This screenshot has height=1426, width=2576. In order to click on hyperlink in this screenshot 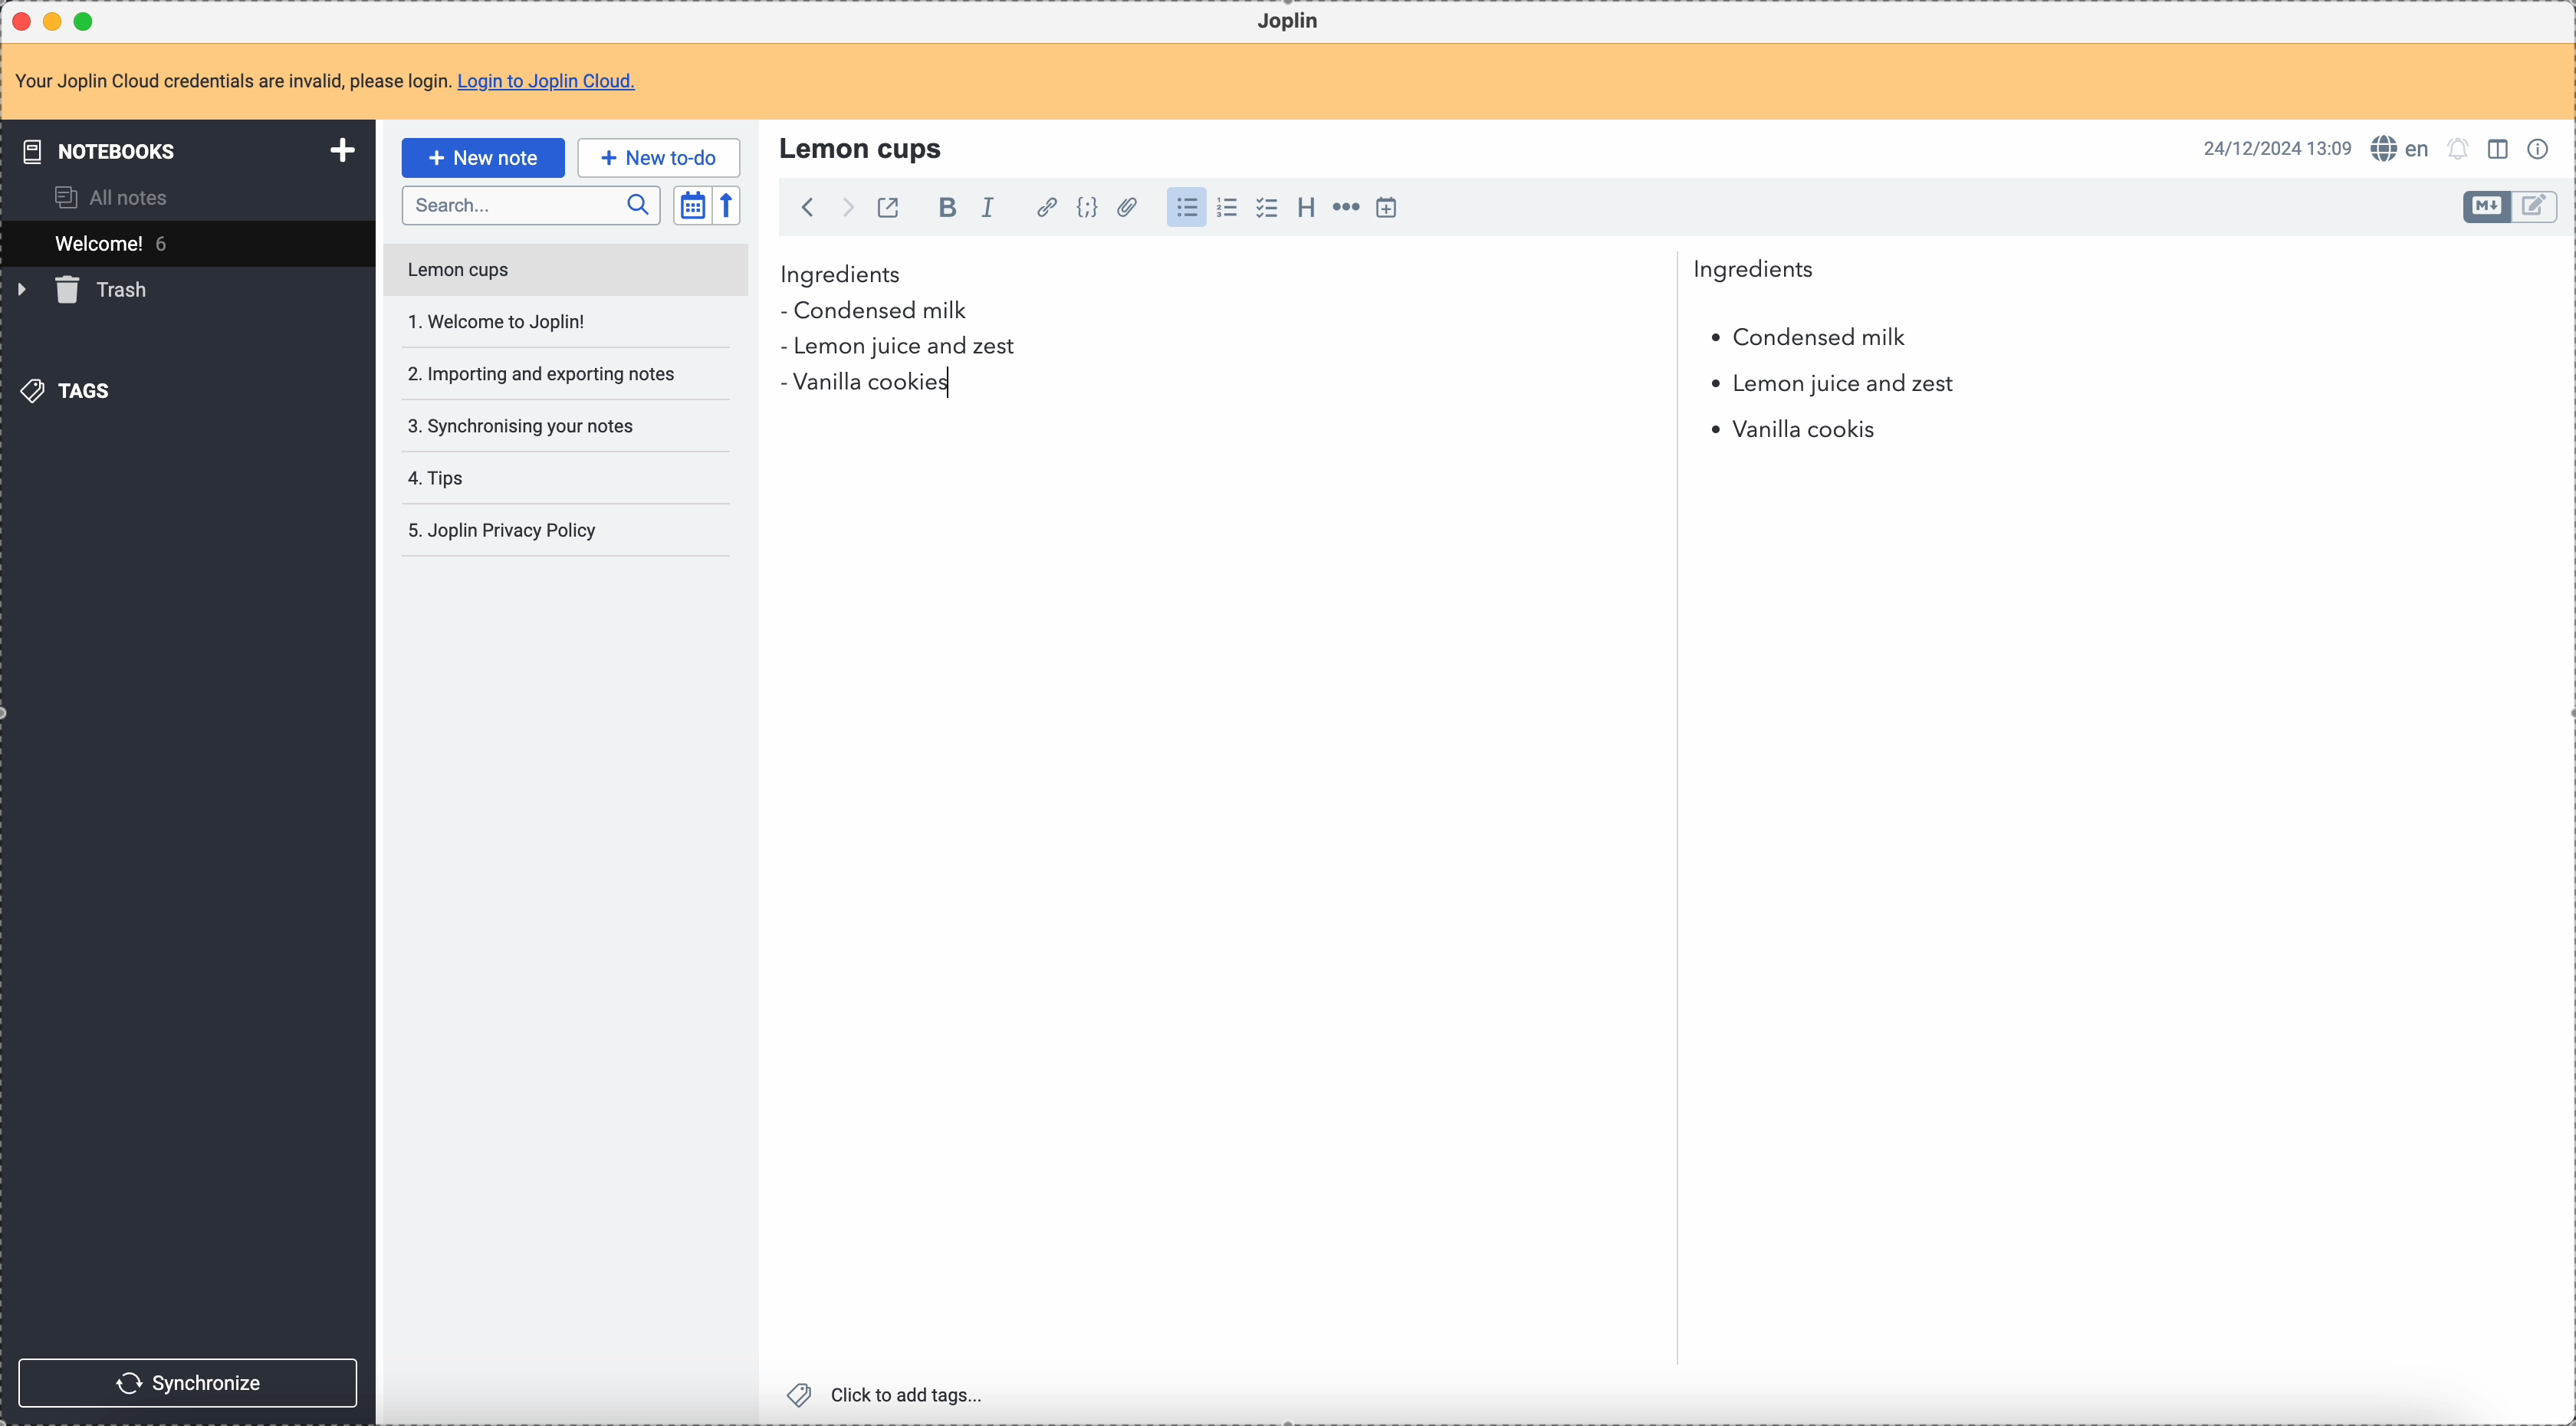, I will do `click(1043, 209)`.